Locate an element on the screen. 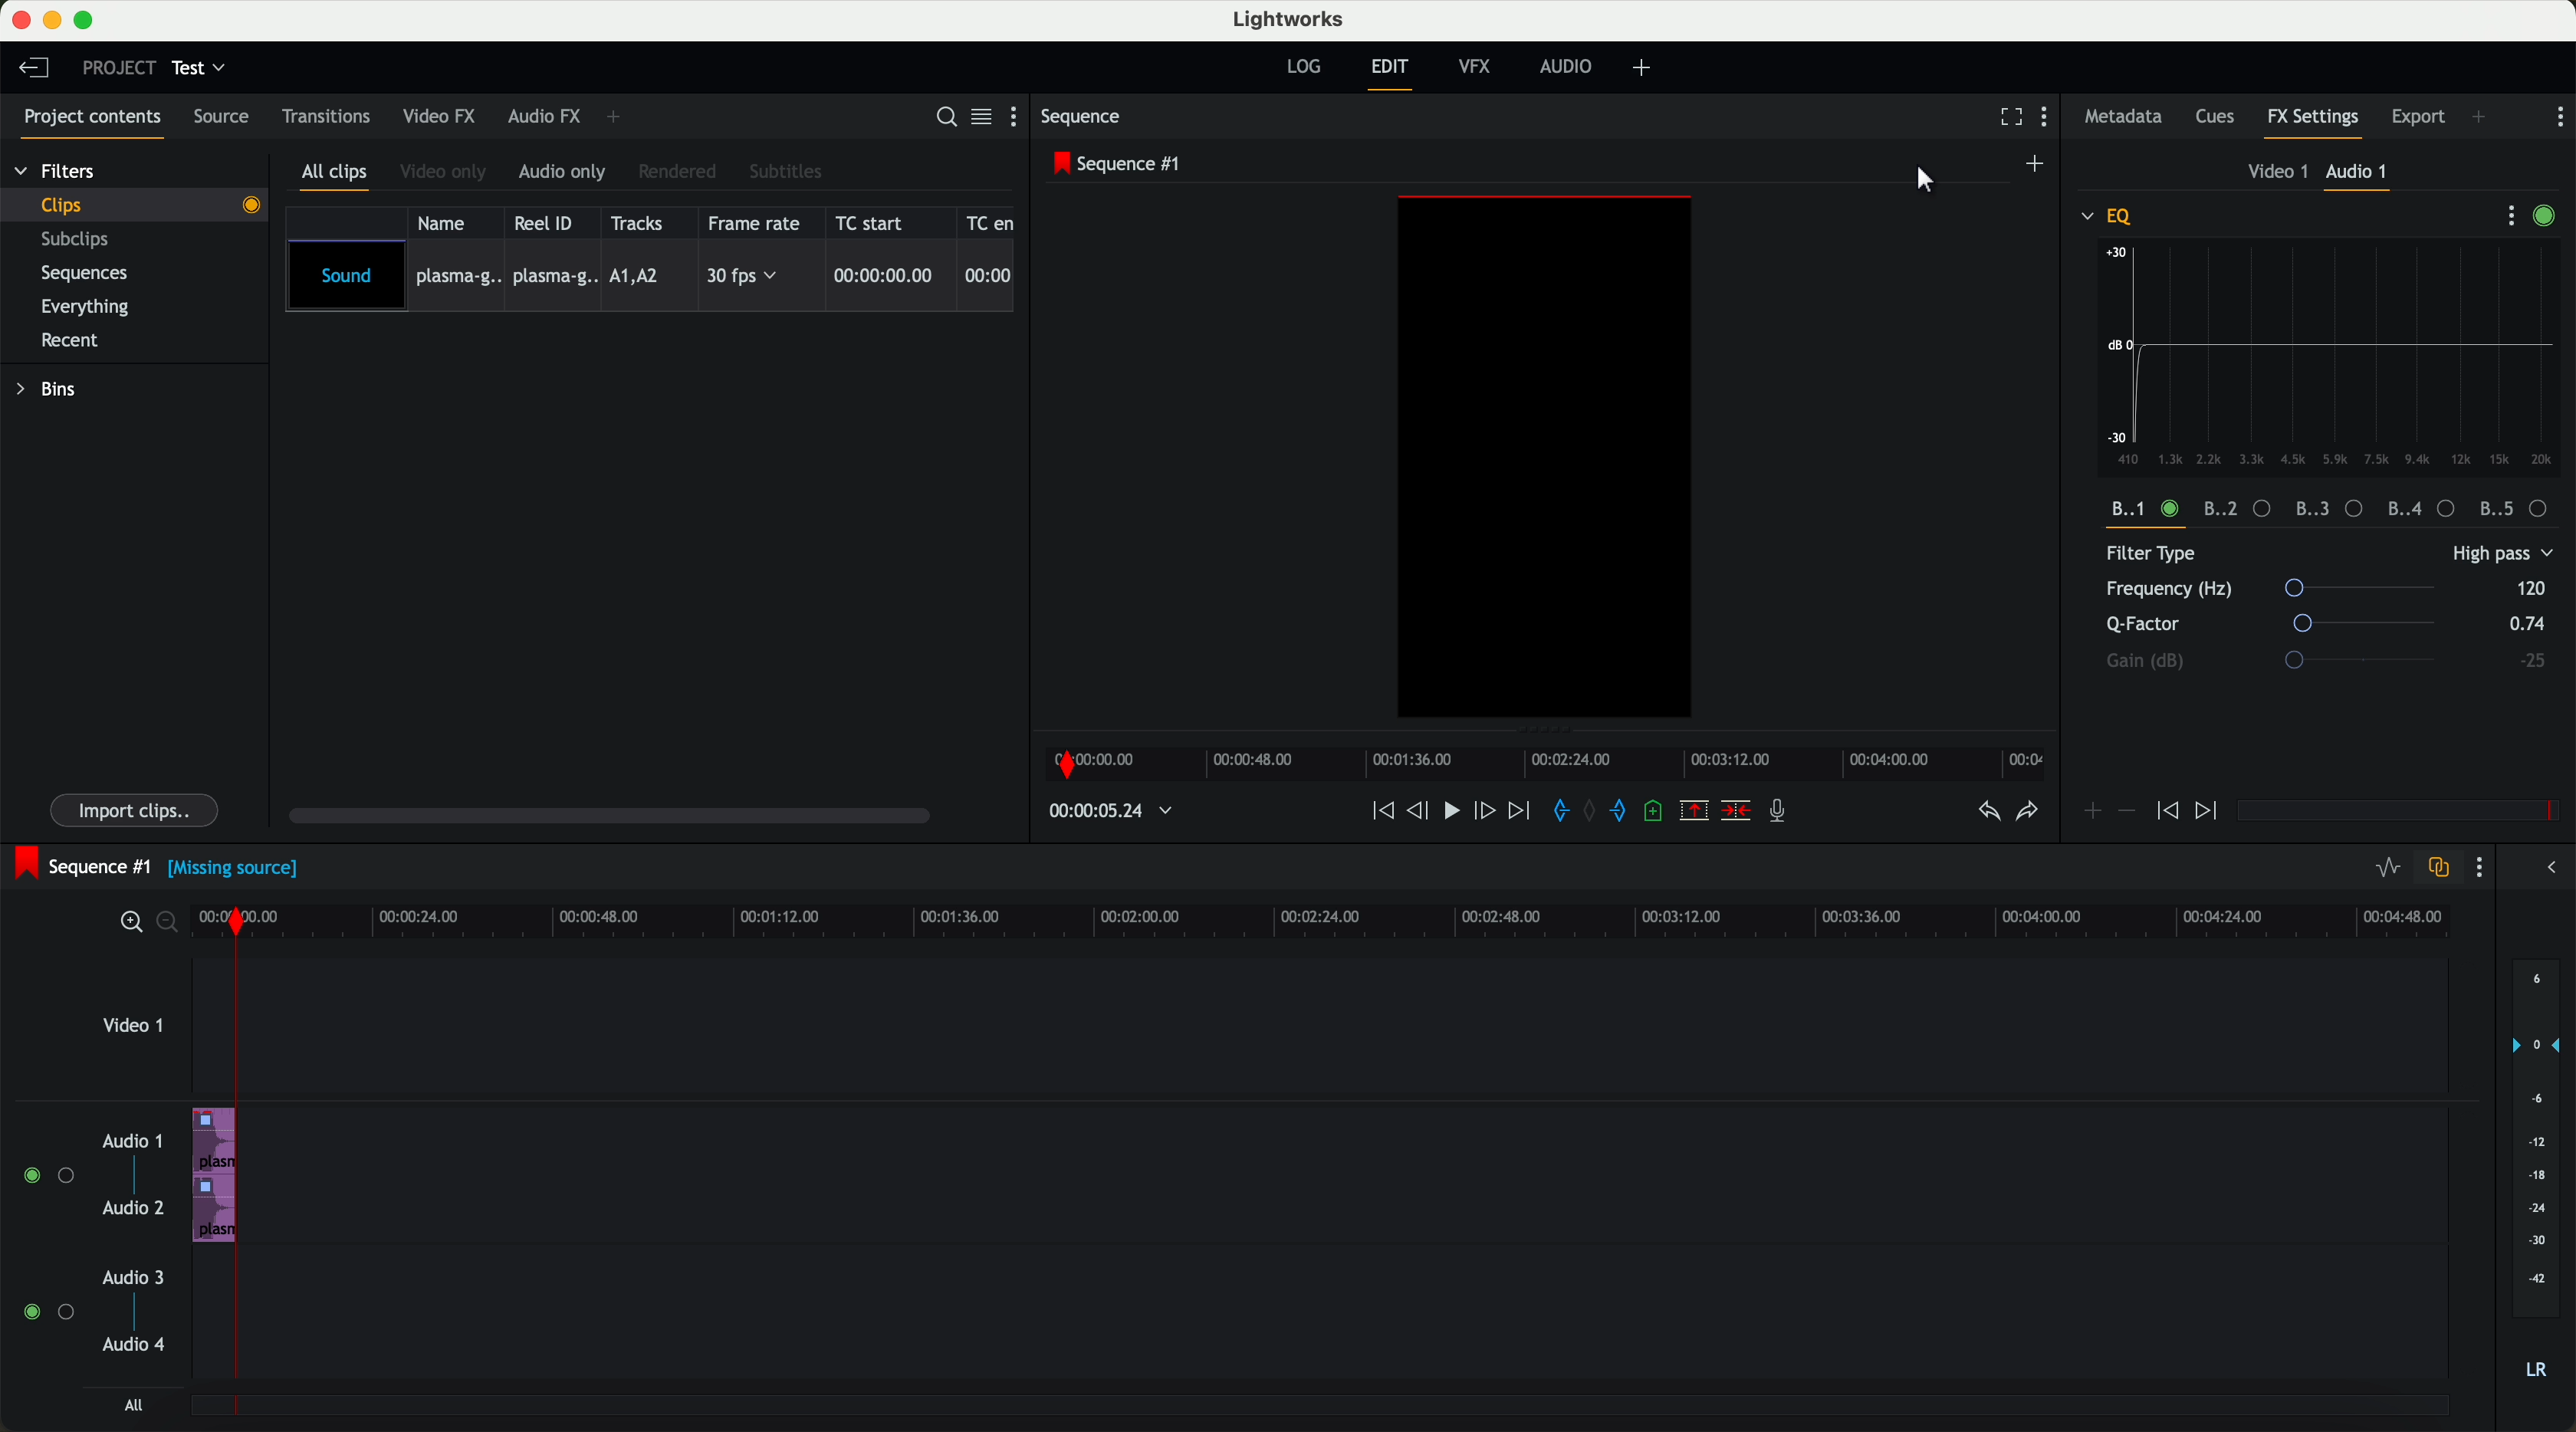  remove keyframe is located at coordinates (2128, 811).